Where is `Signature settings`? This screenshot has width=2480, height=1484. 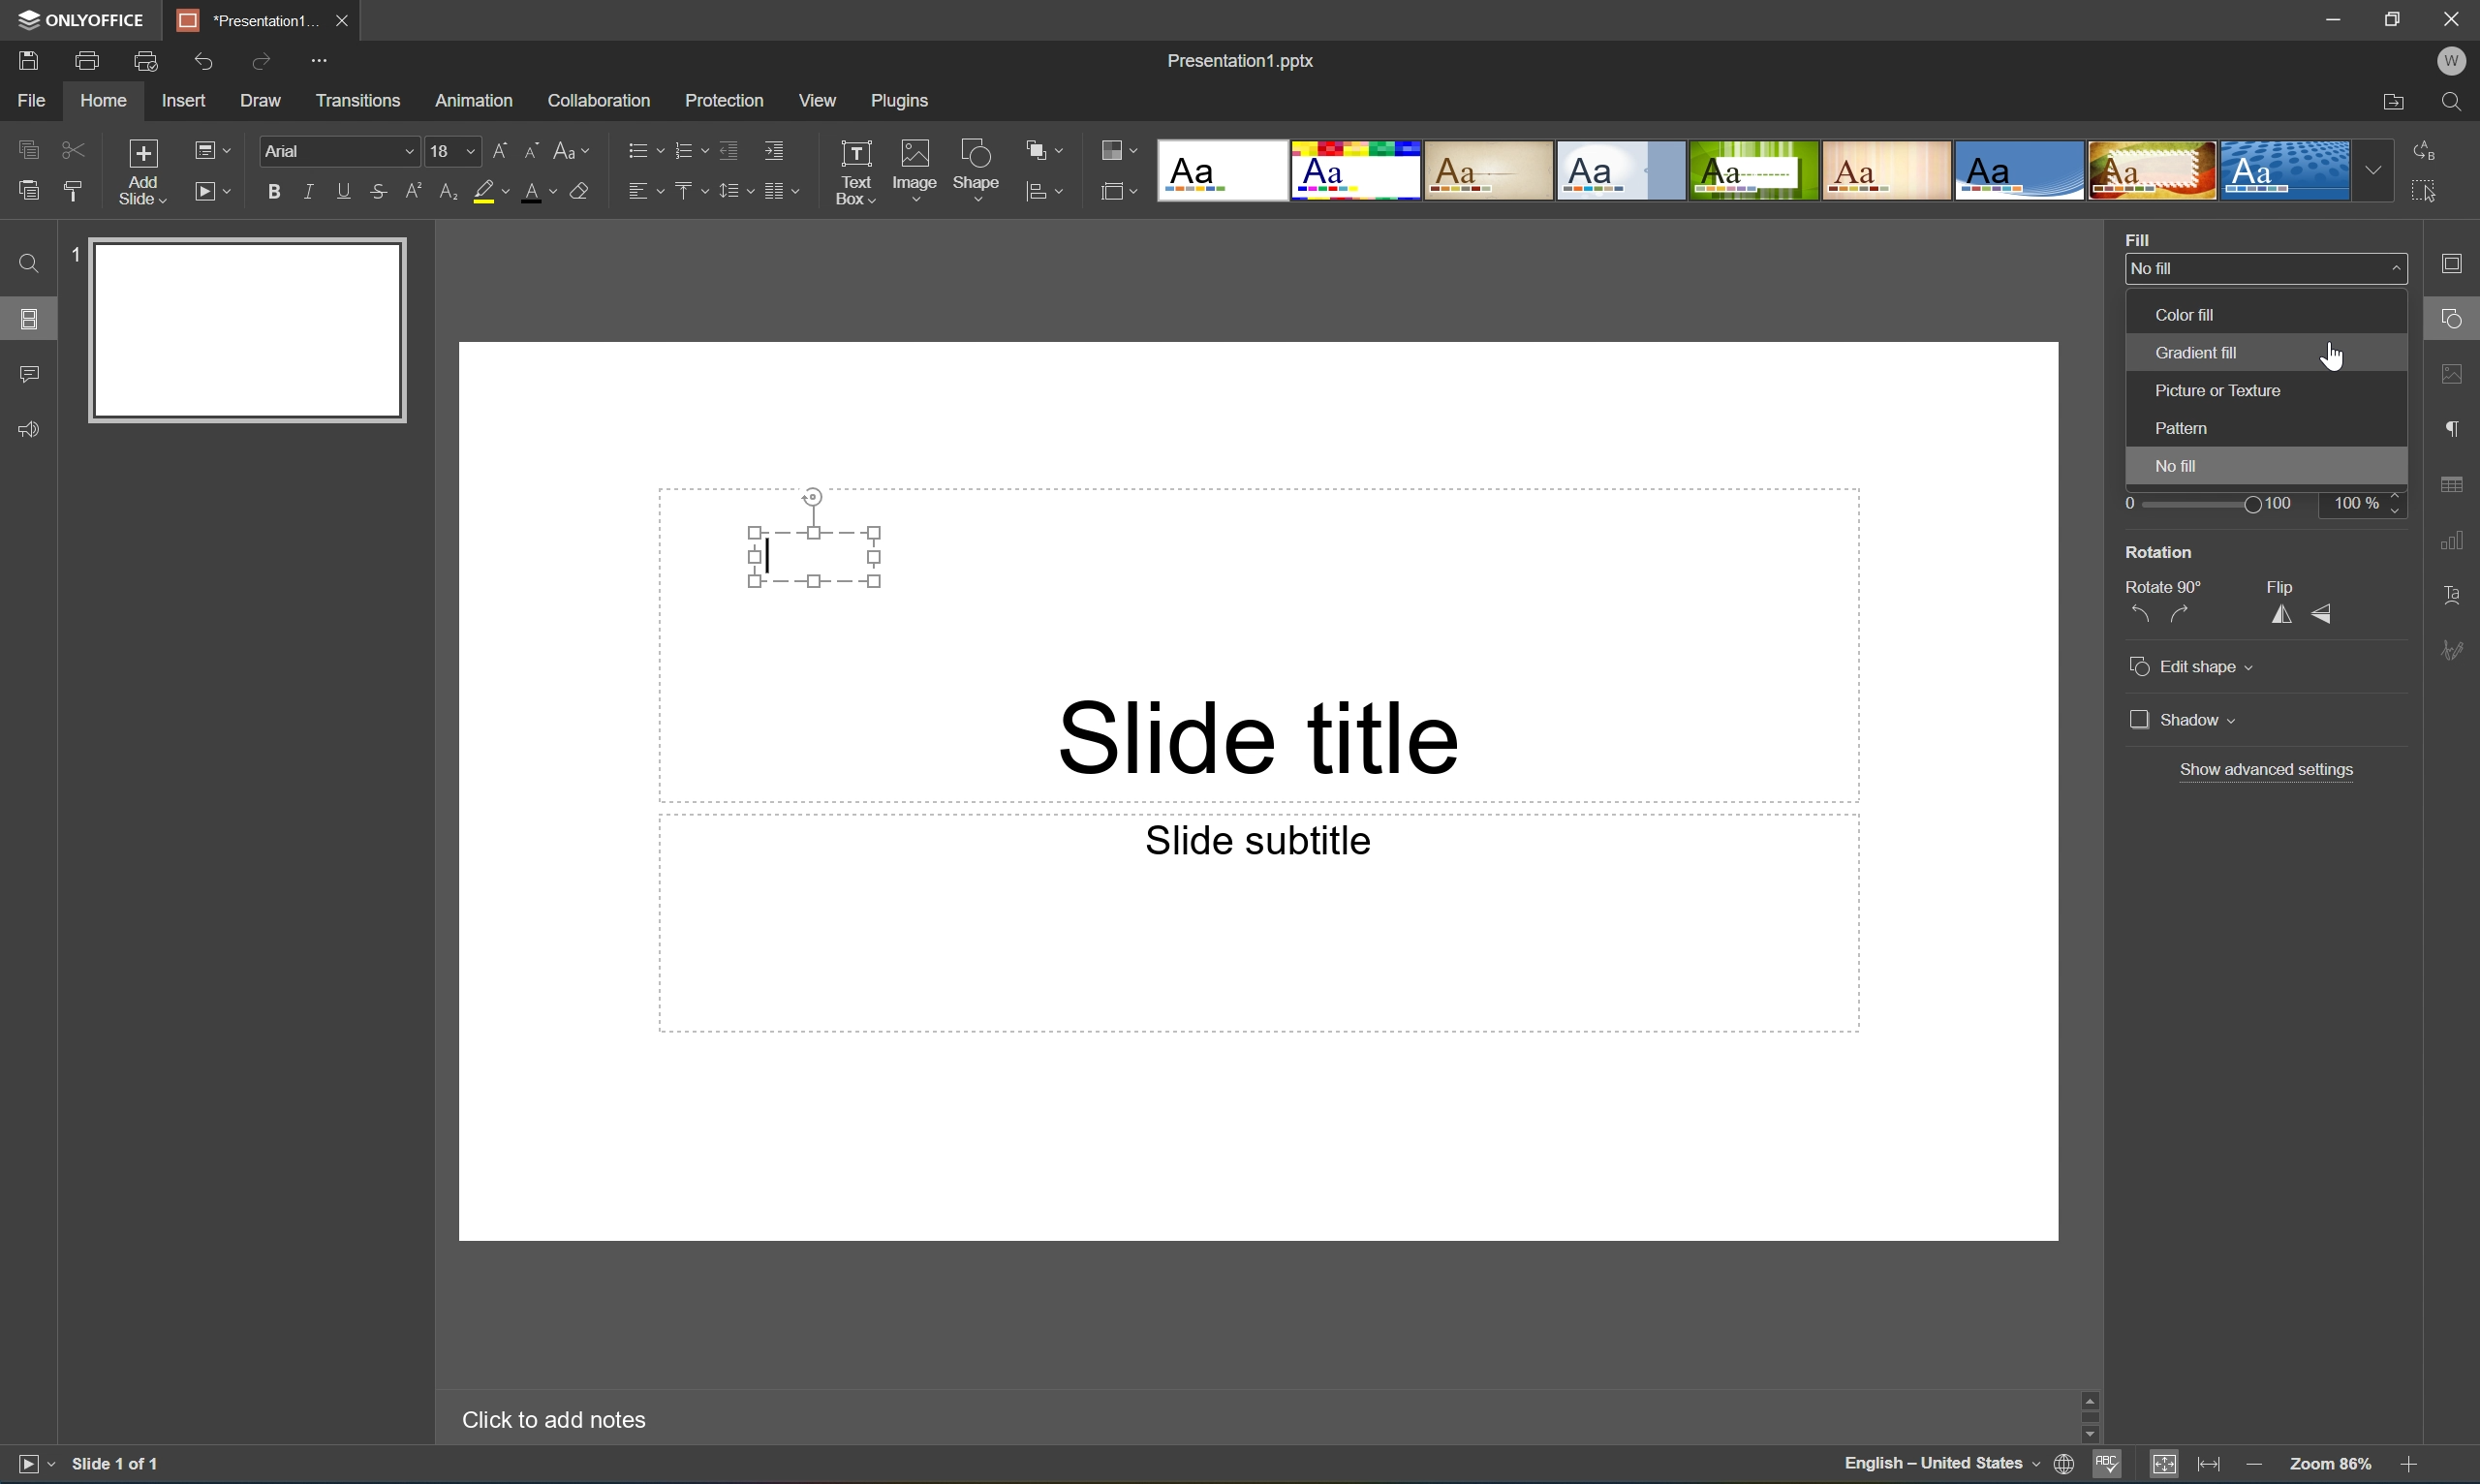 Signature settings is located at coordinates (2457, 648).